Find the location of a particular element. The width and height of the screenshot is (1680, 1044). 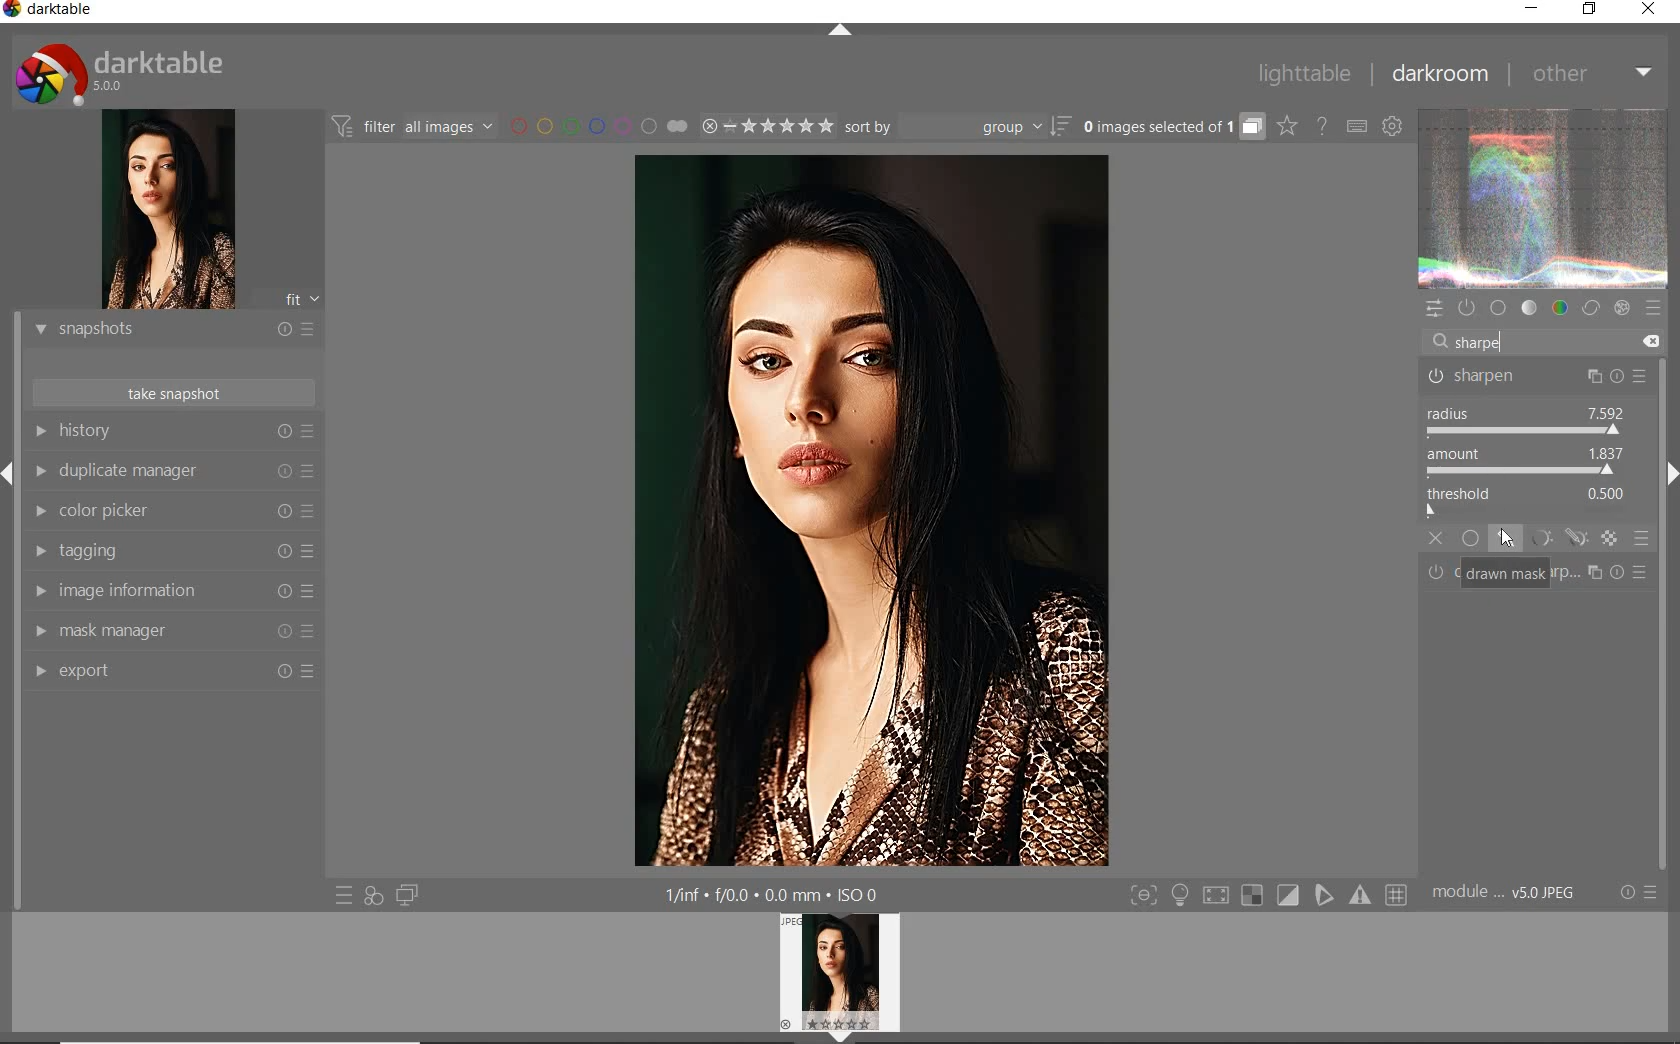

CLOSE is located at coordinates (1651, 10).